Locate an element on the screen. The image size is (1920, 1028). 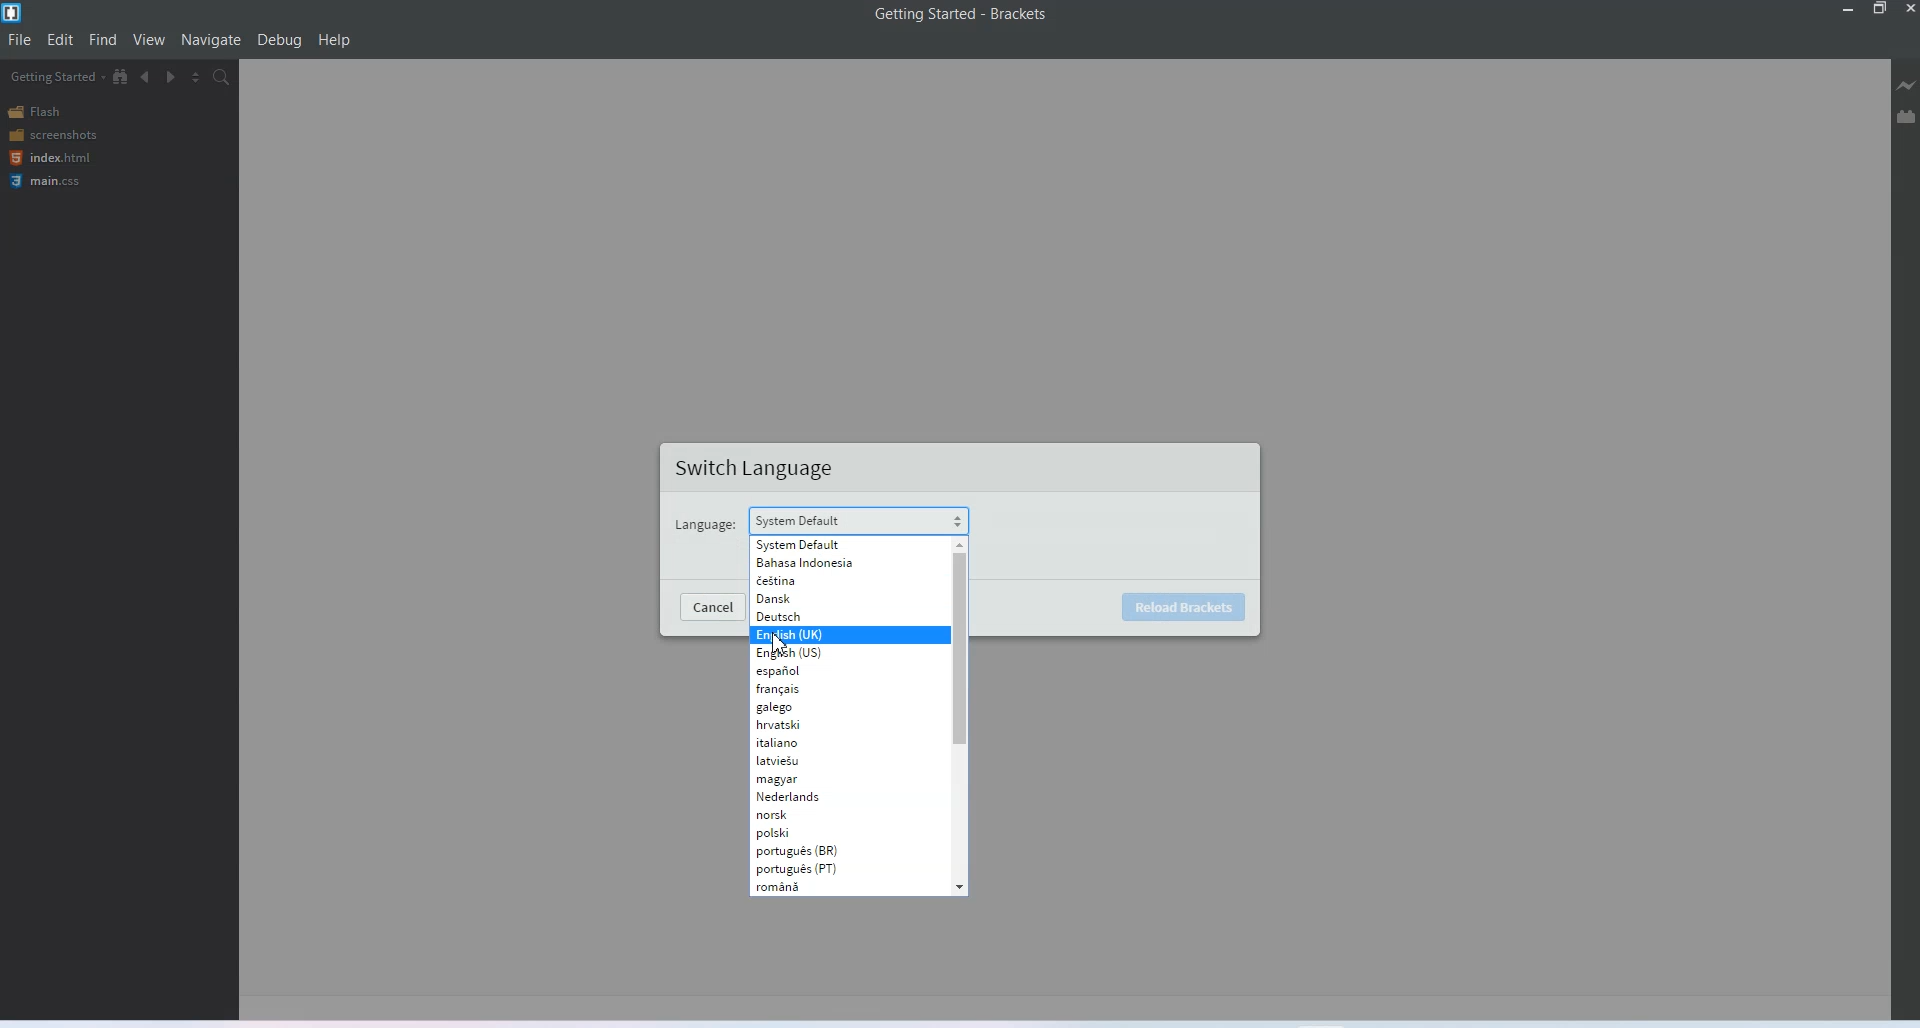
English U S is located at coordinates (832, 653).